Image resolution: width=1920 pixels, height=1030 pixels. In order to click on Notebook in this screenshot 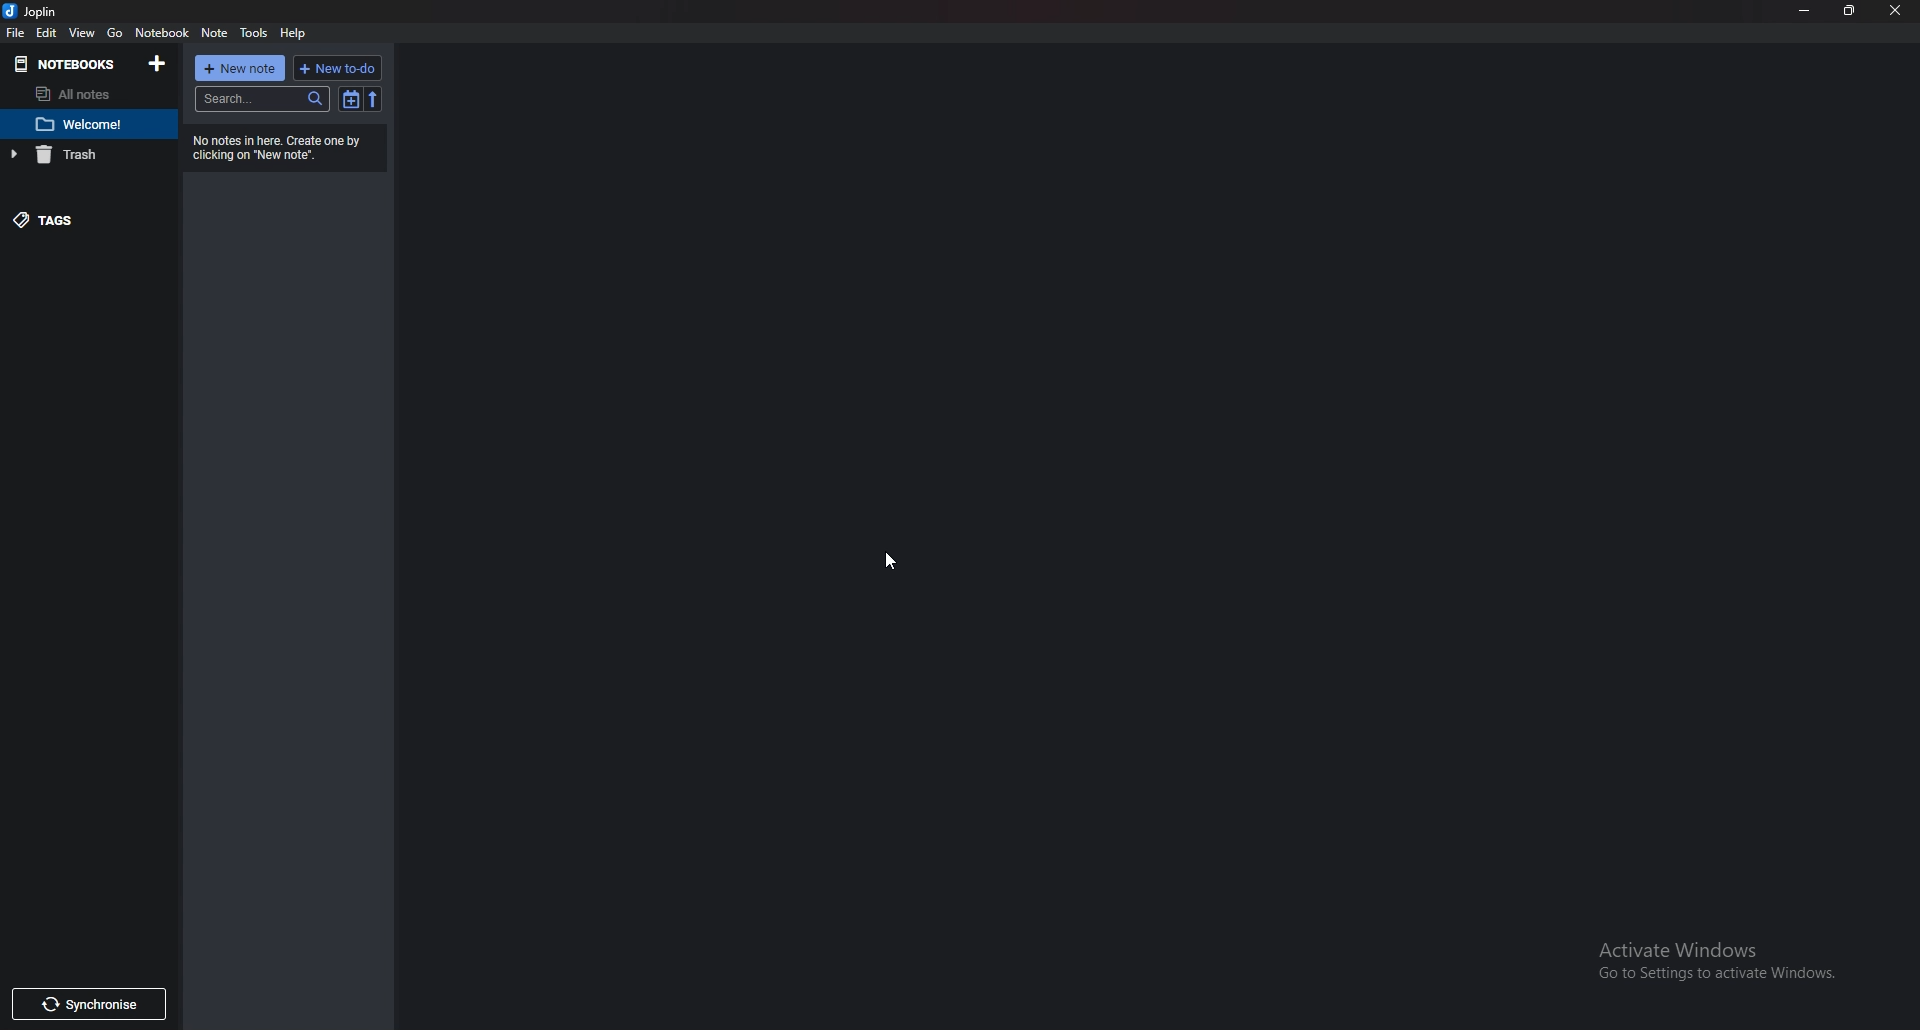, I will do `click(161, 32)`.